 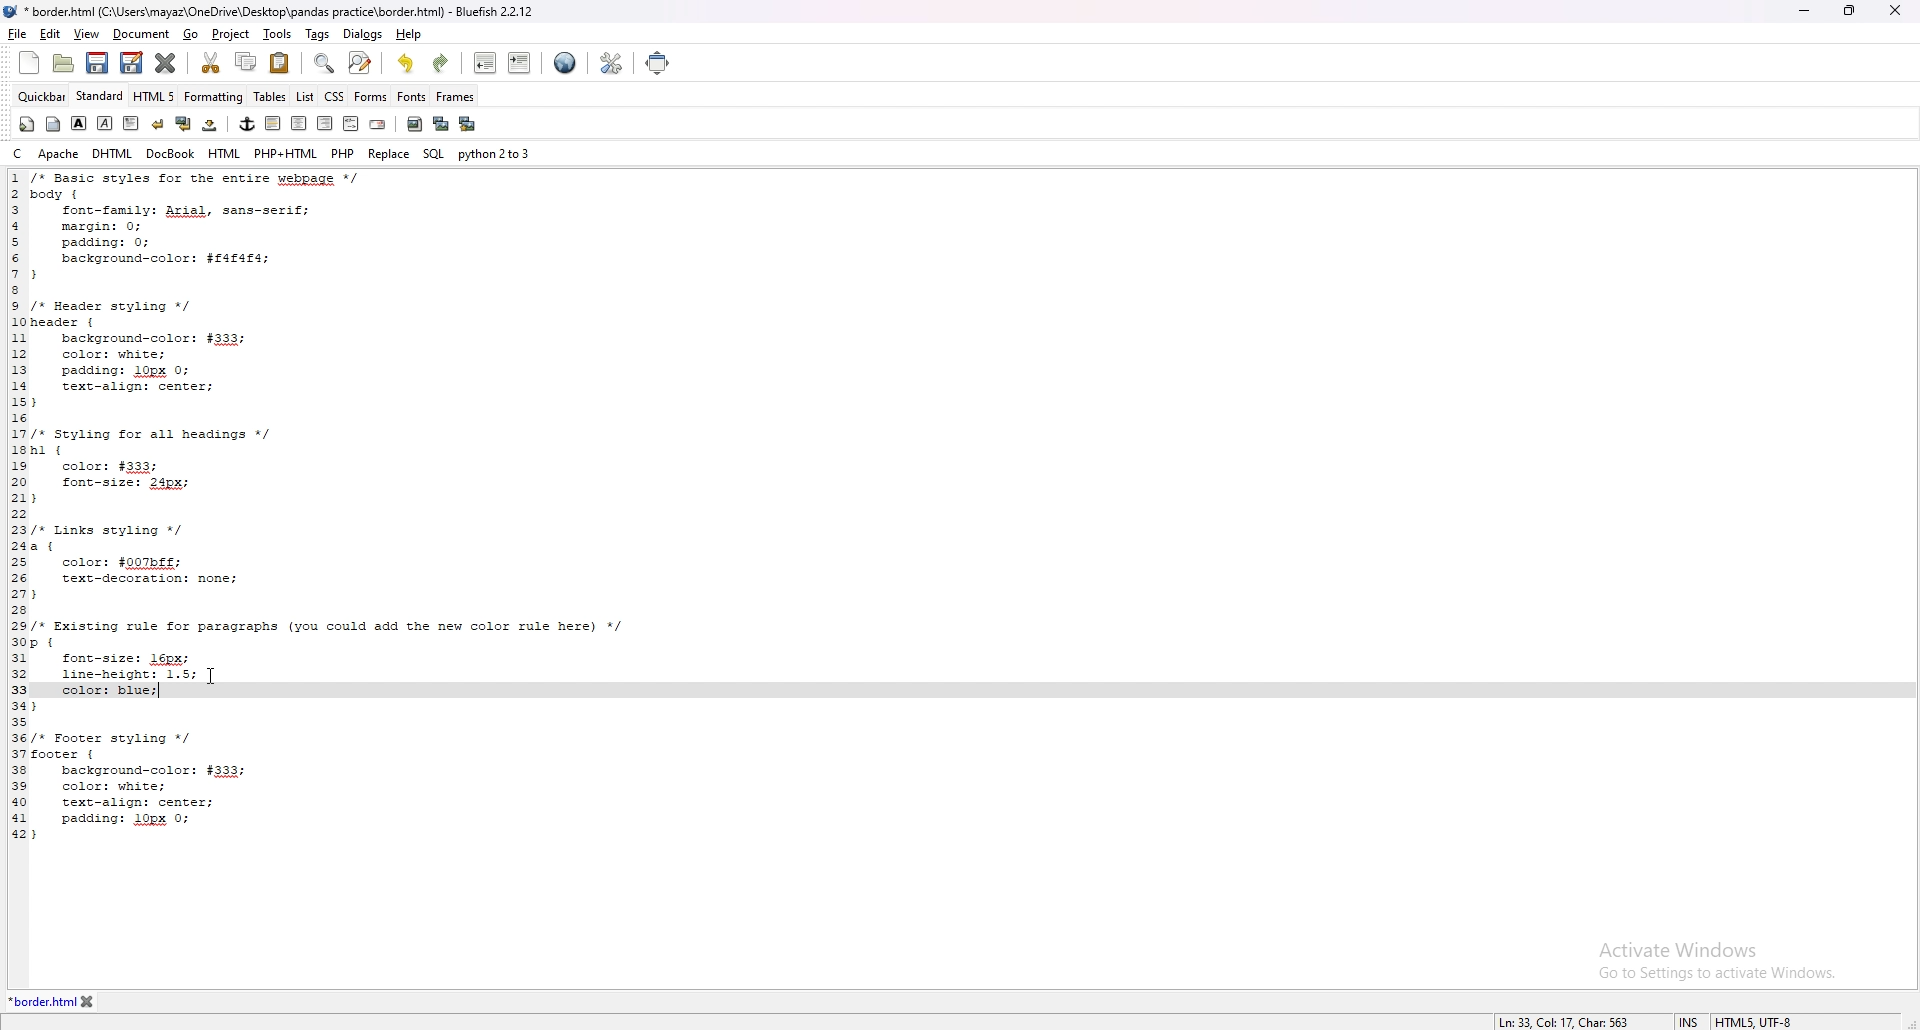 I want to click on preview in web, so click(x=566, y=62).